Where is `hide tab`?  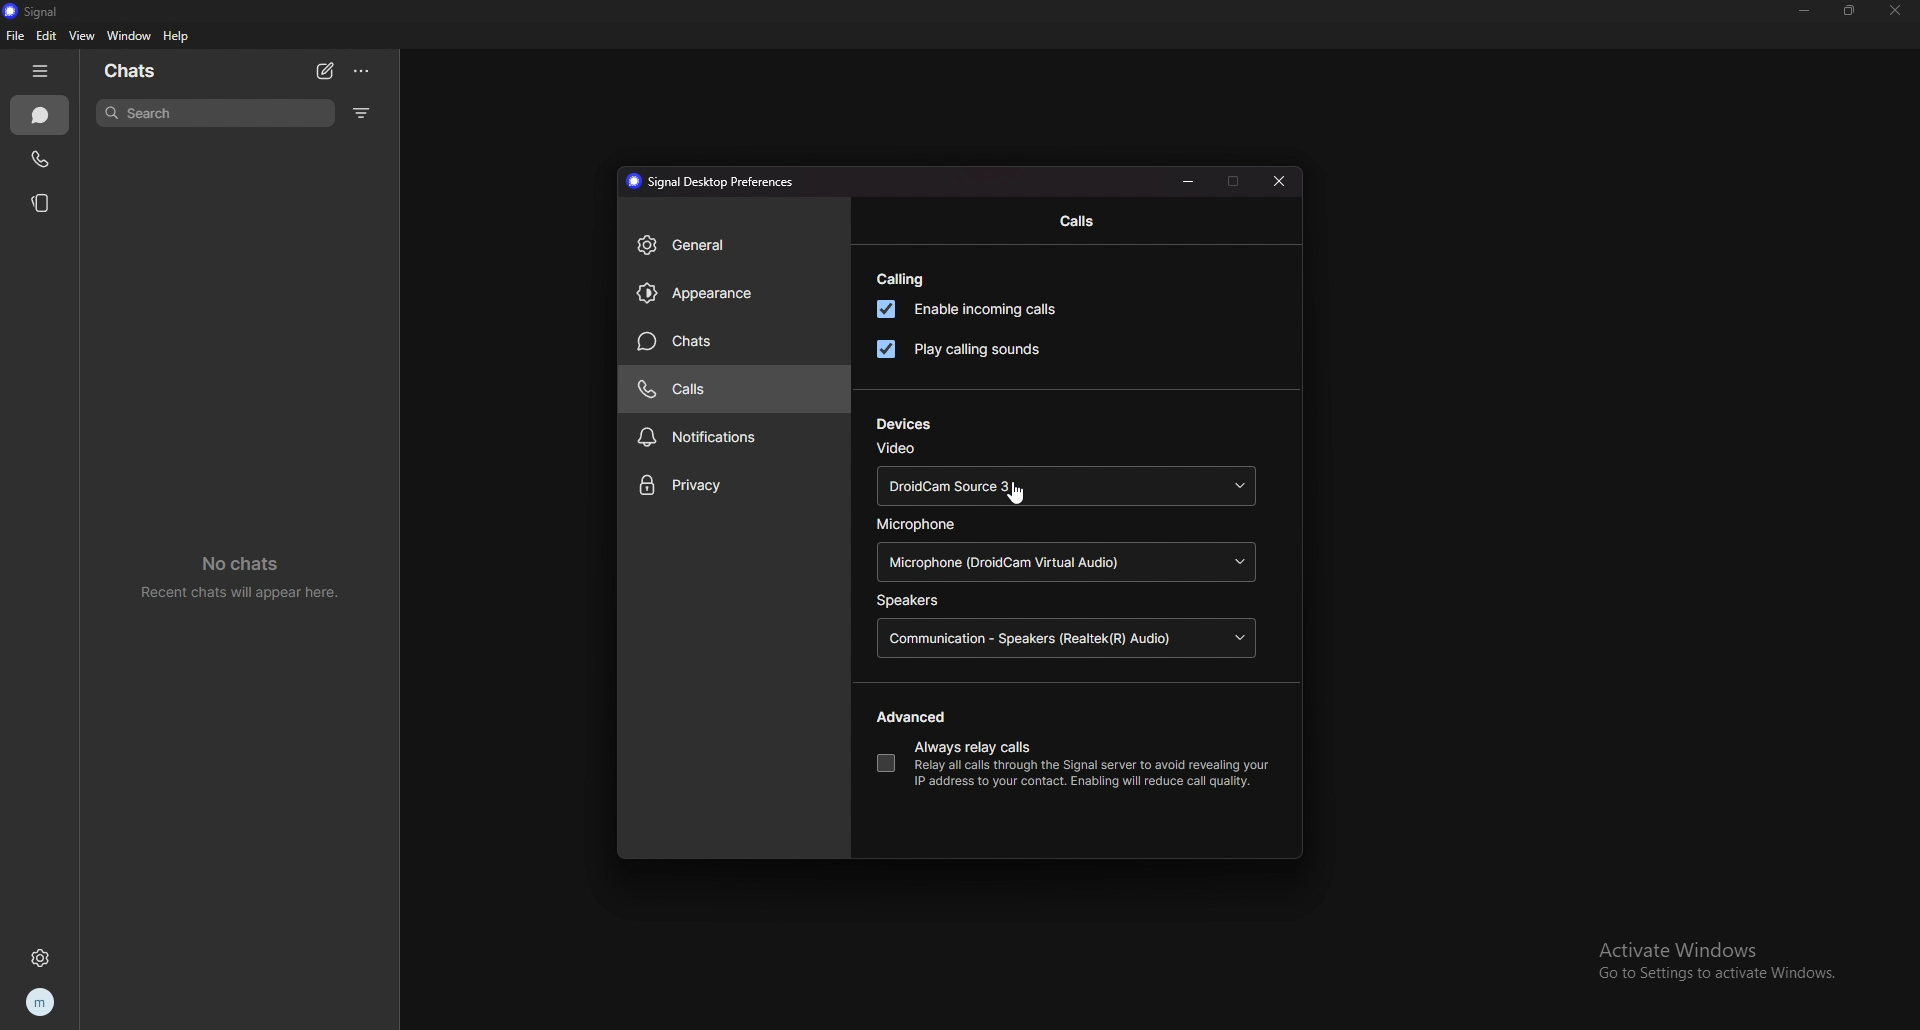
hide tab is located at coordinates (44, 71).